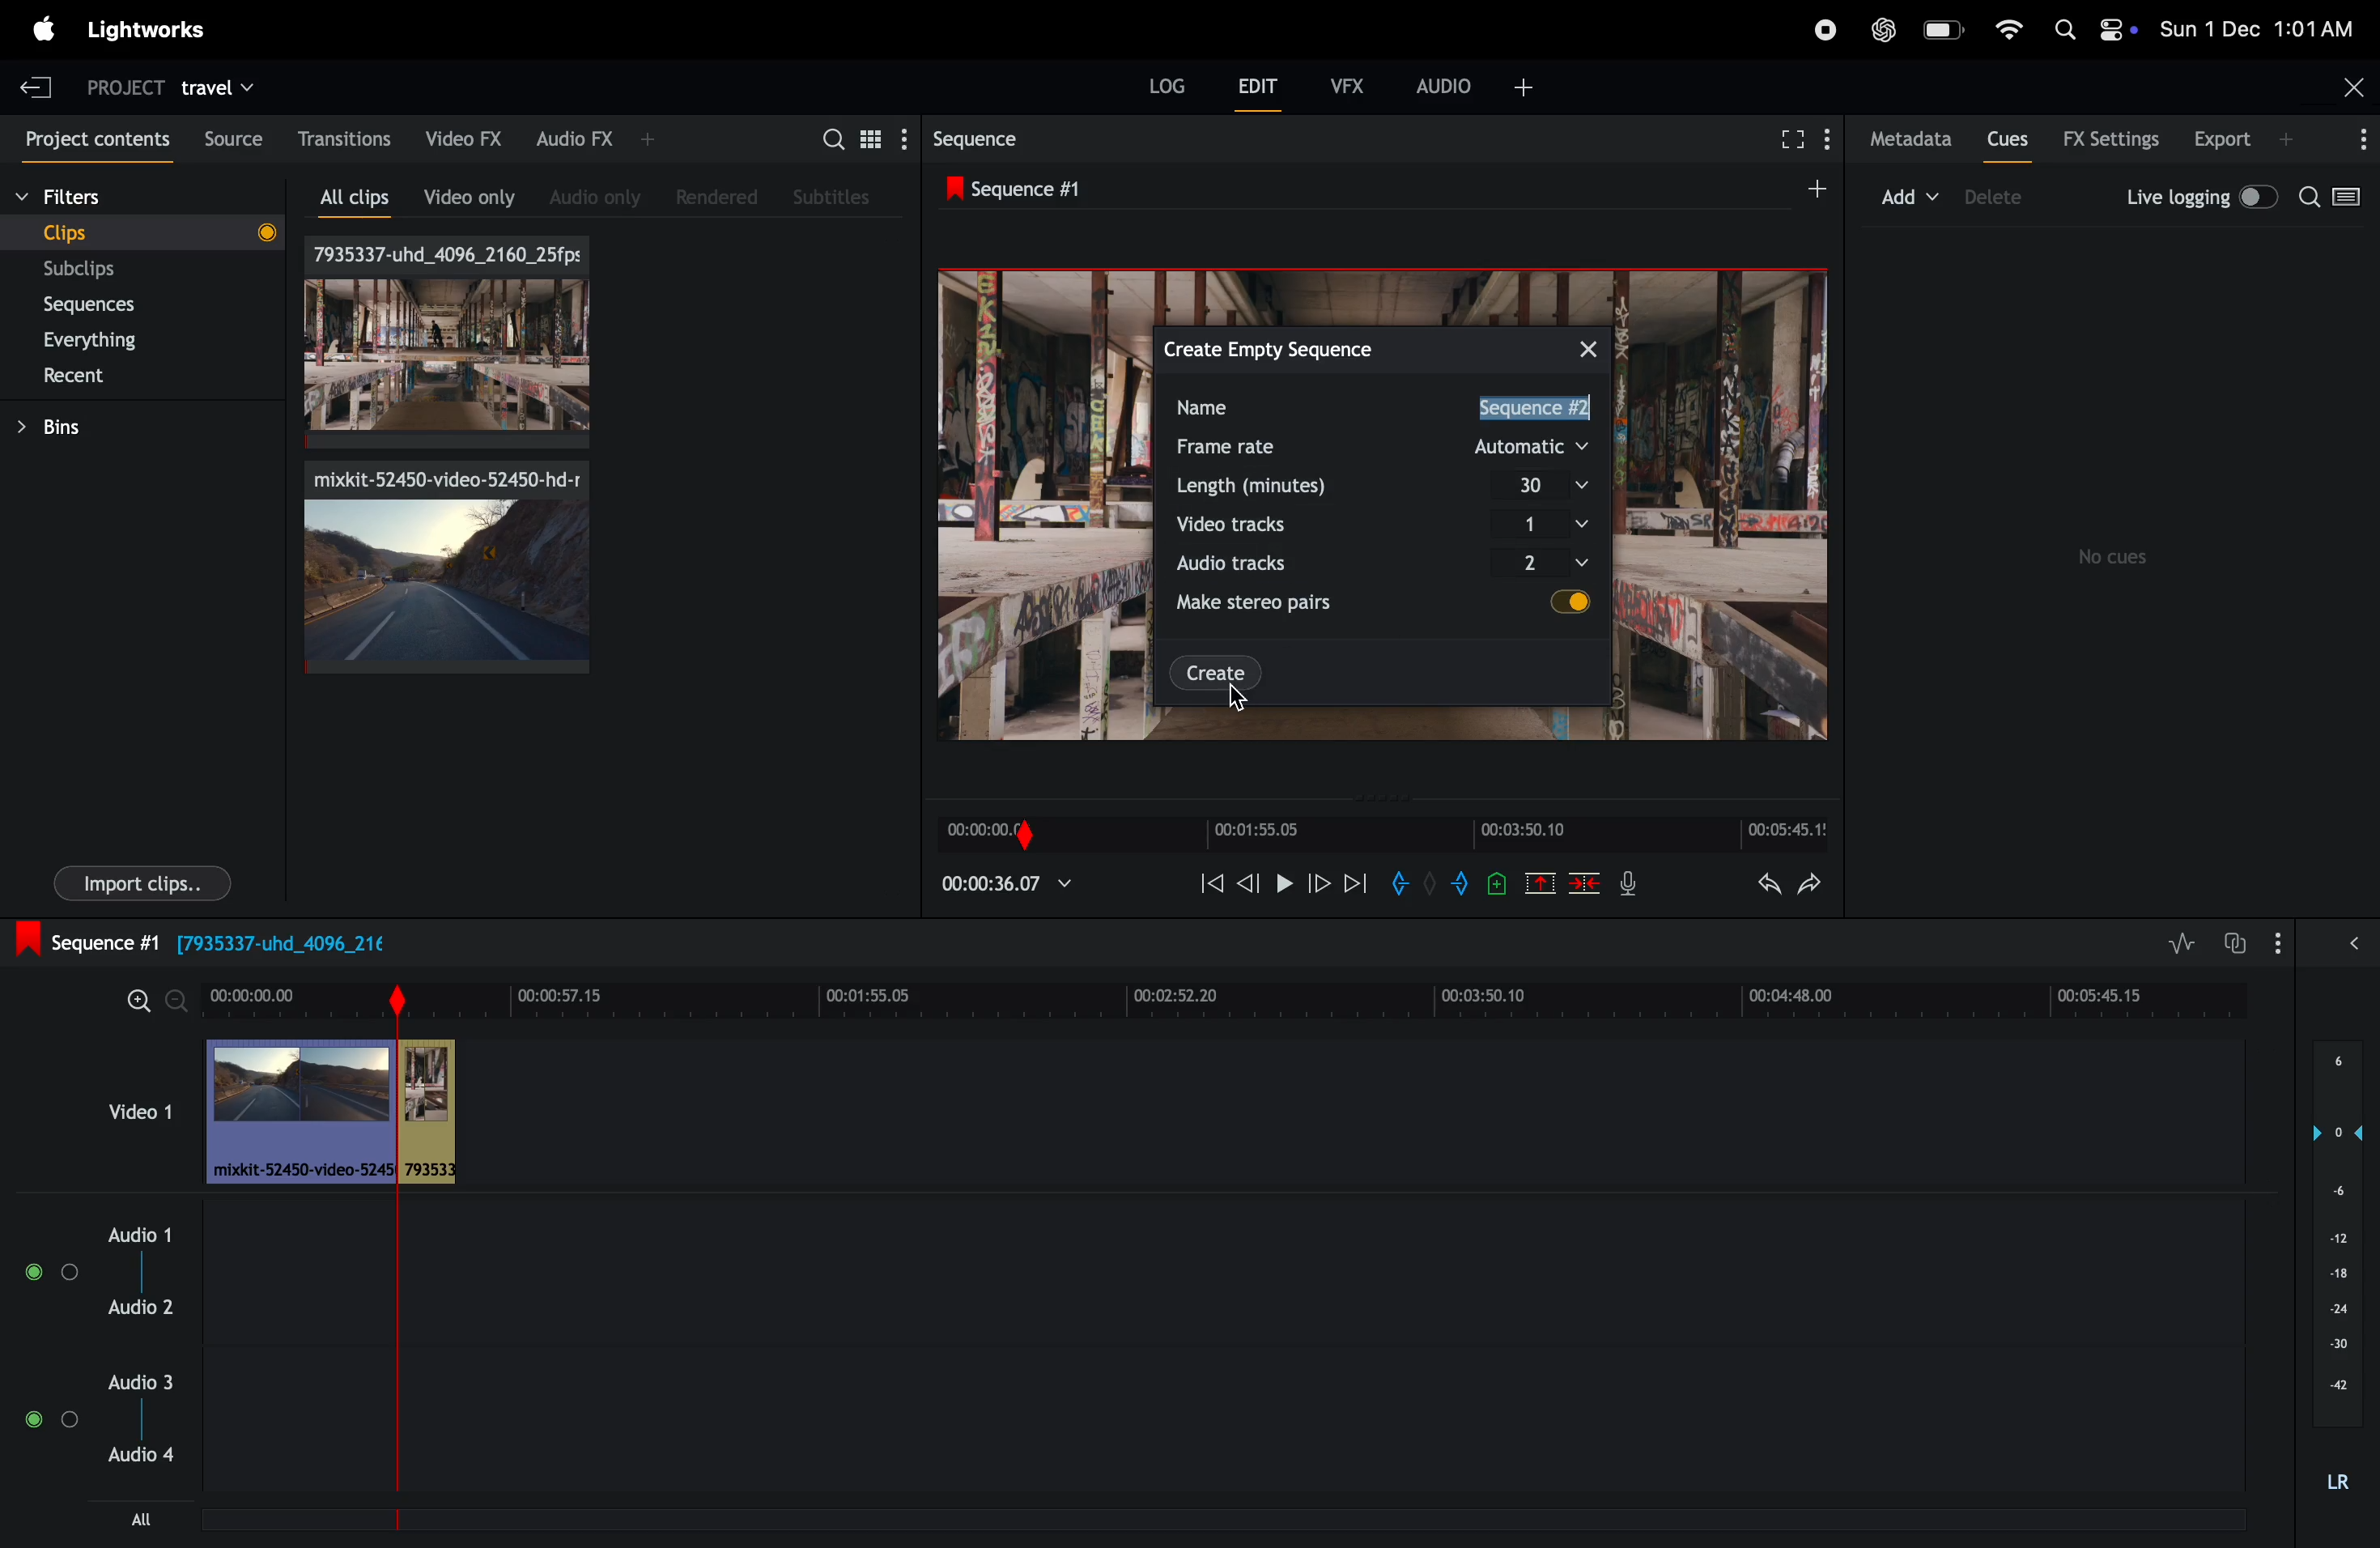  What do you see at coordinates (1812, 187) in the screenshot?
I see `add` at bounding box center [1812, 187].